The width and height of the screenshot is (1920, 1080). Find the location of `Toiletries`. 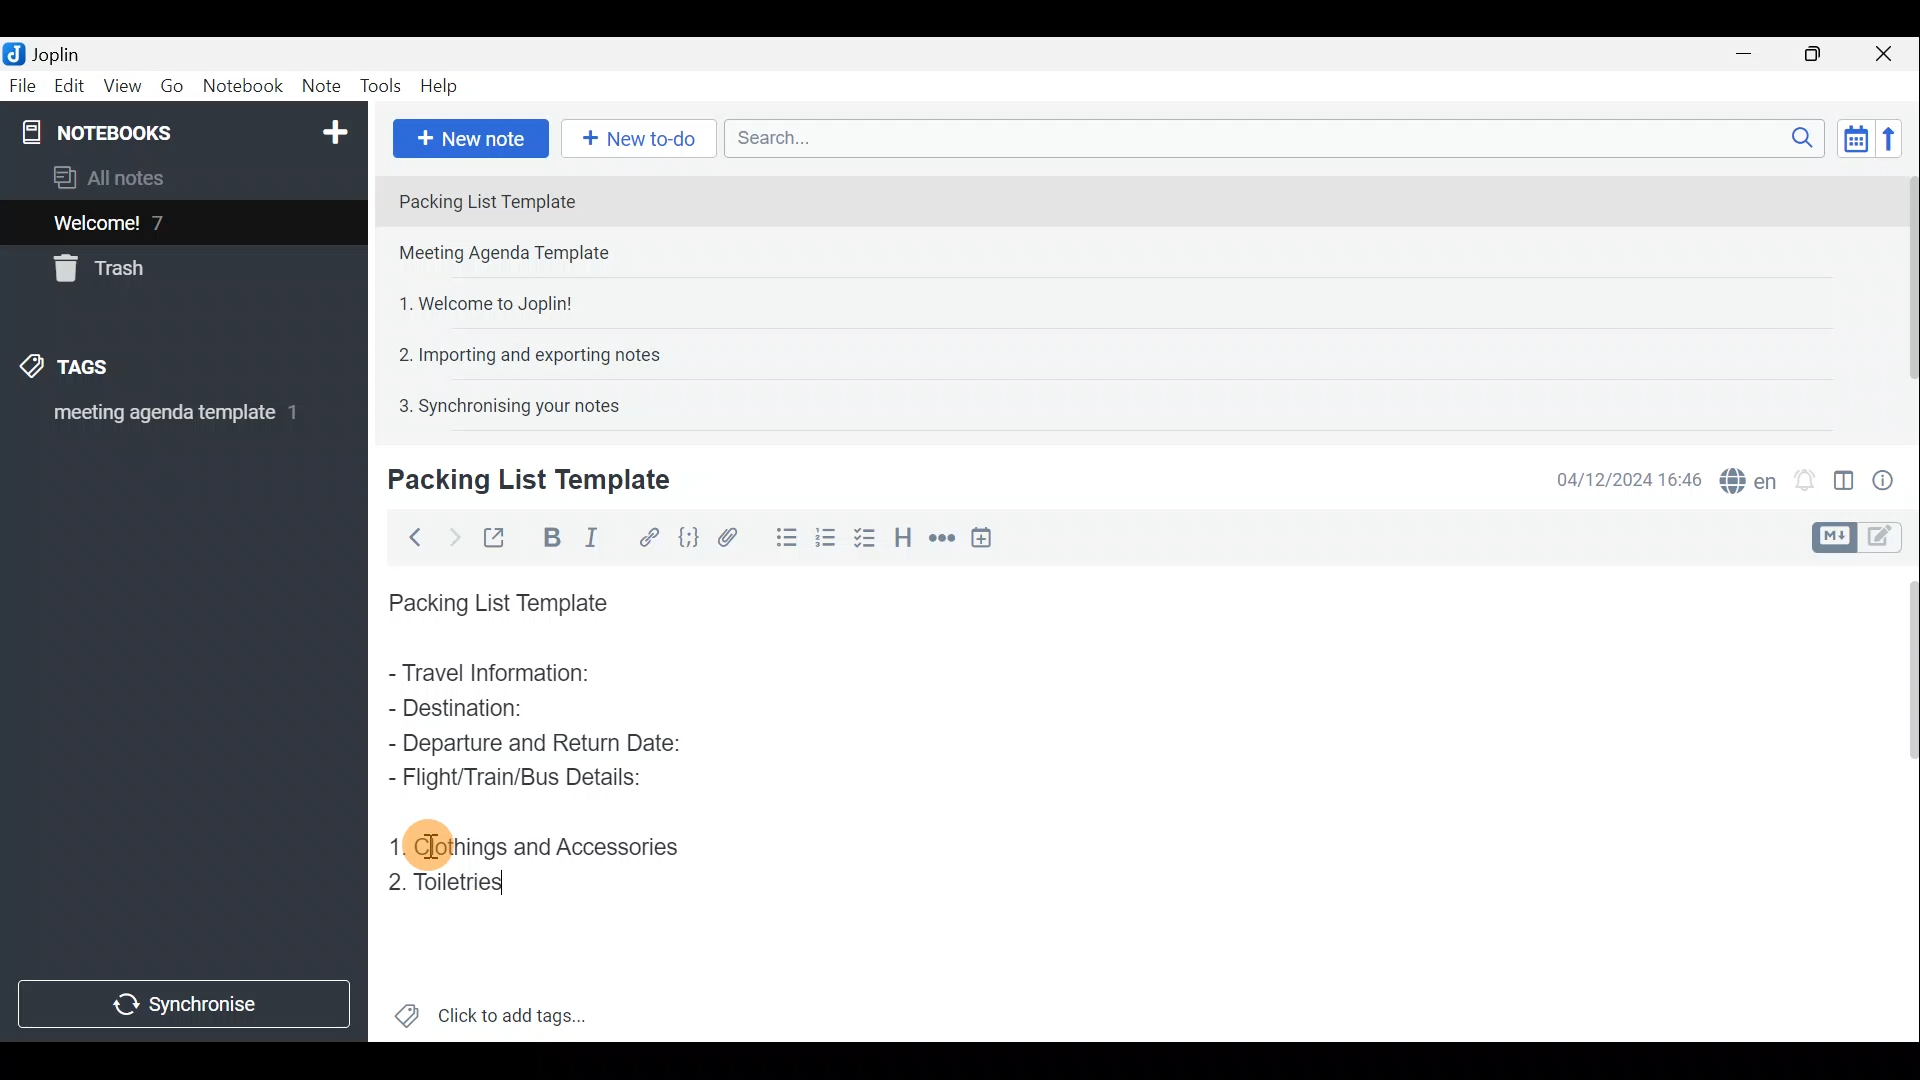

Toiletries is located at coordinates (451, 884).